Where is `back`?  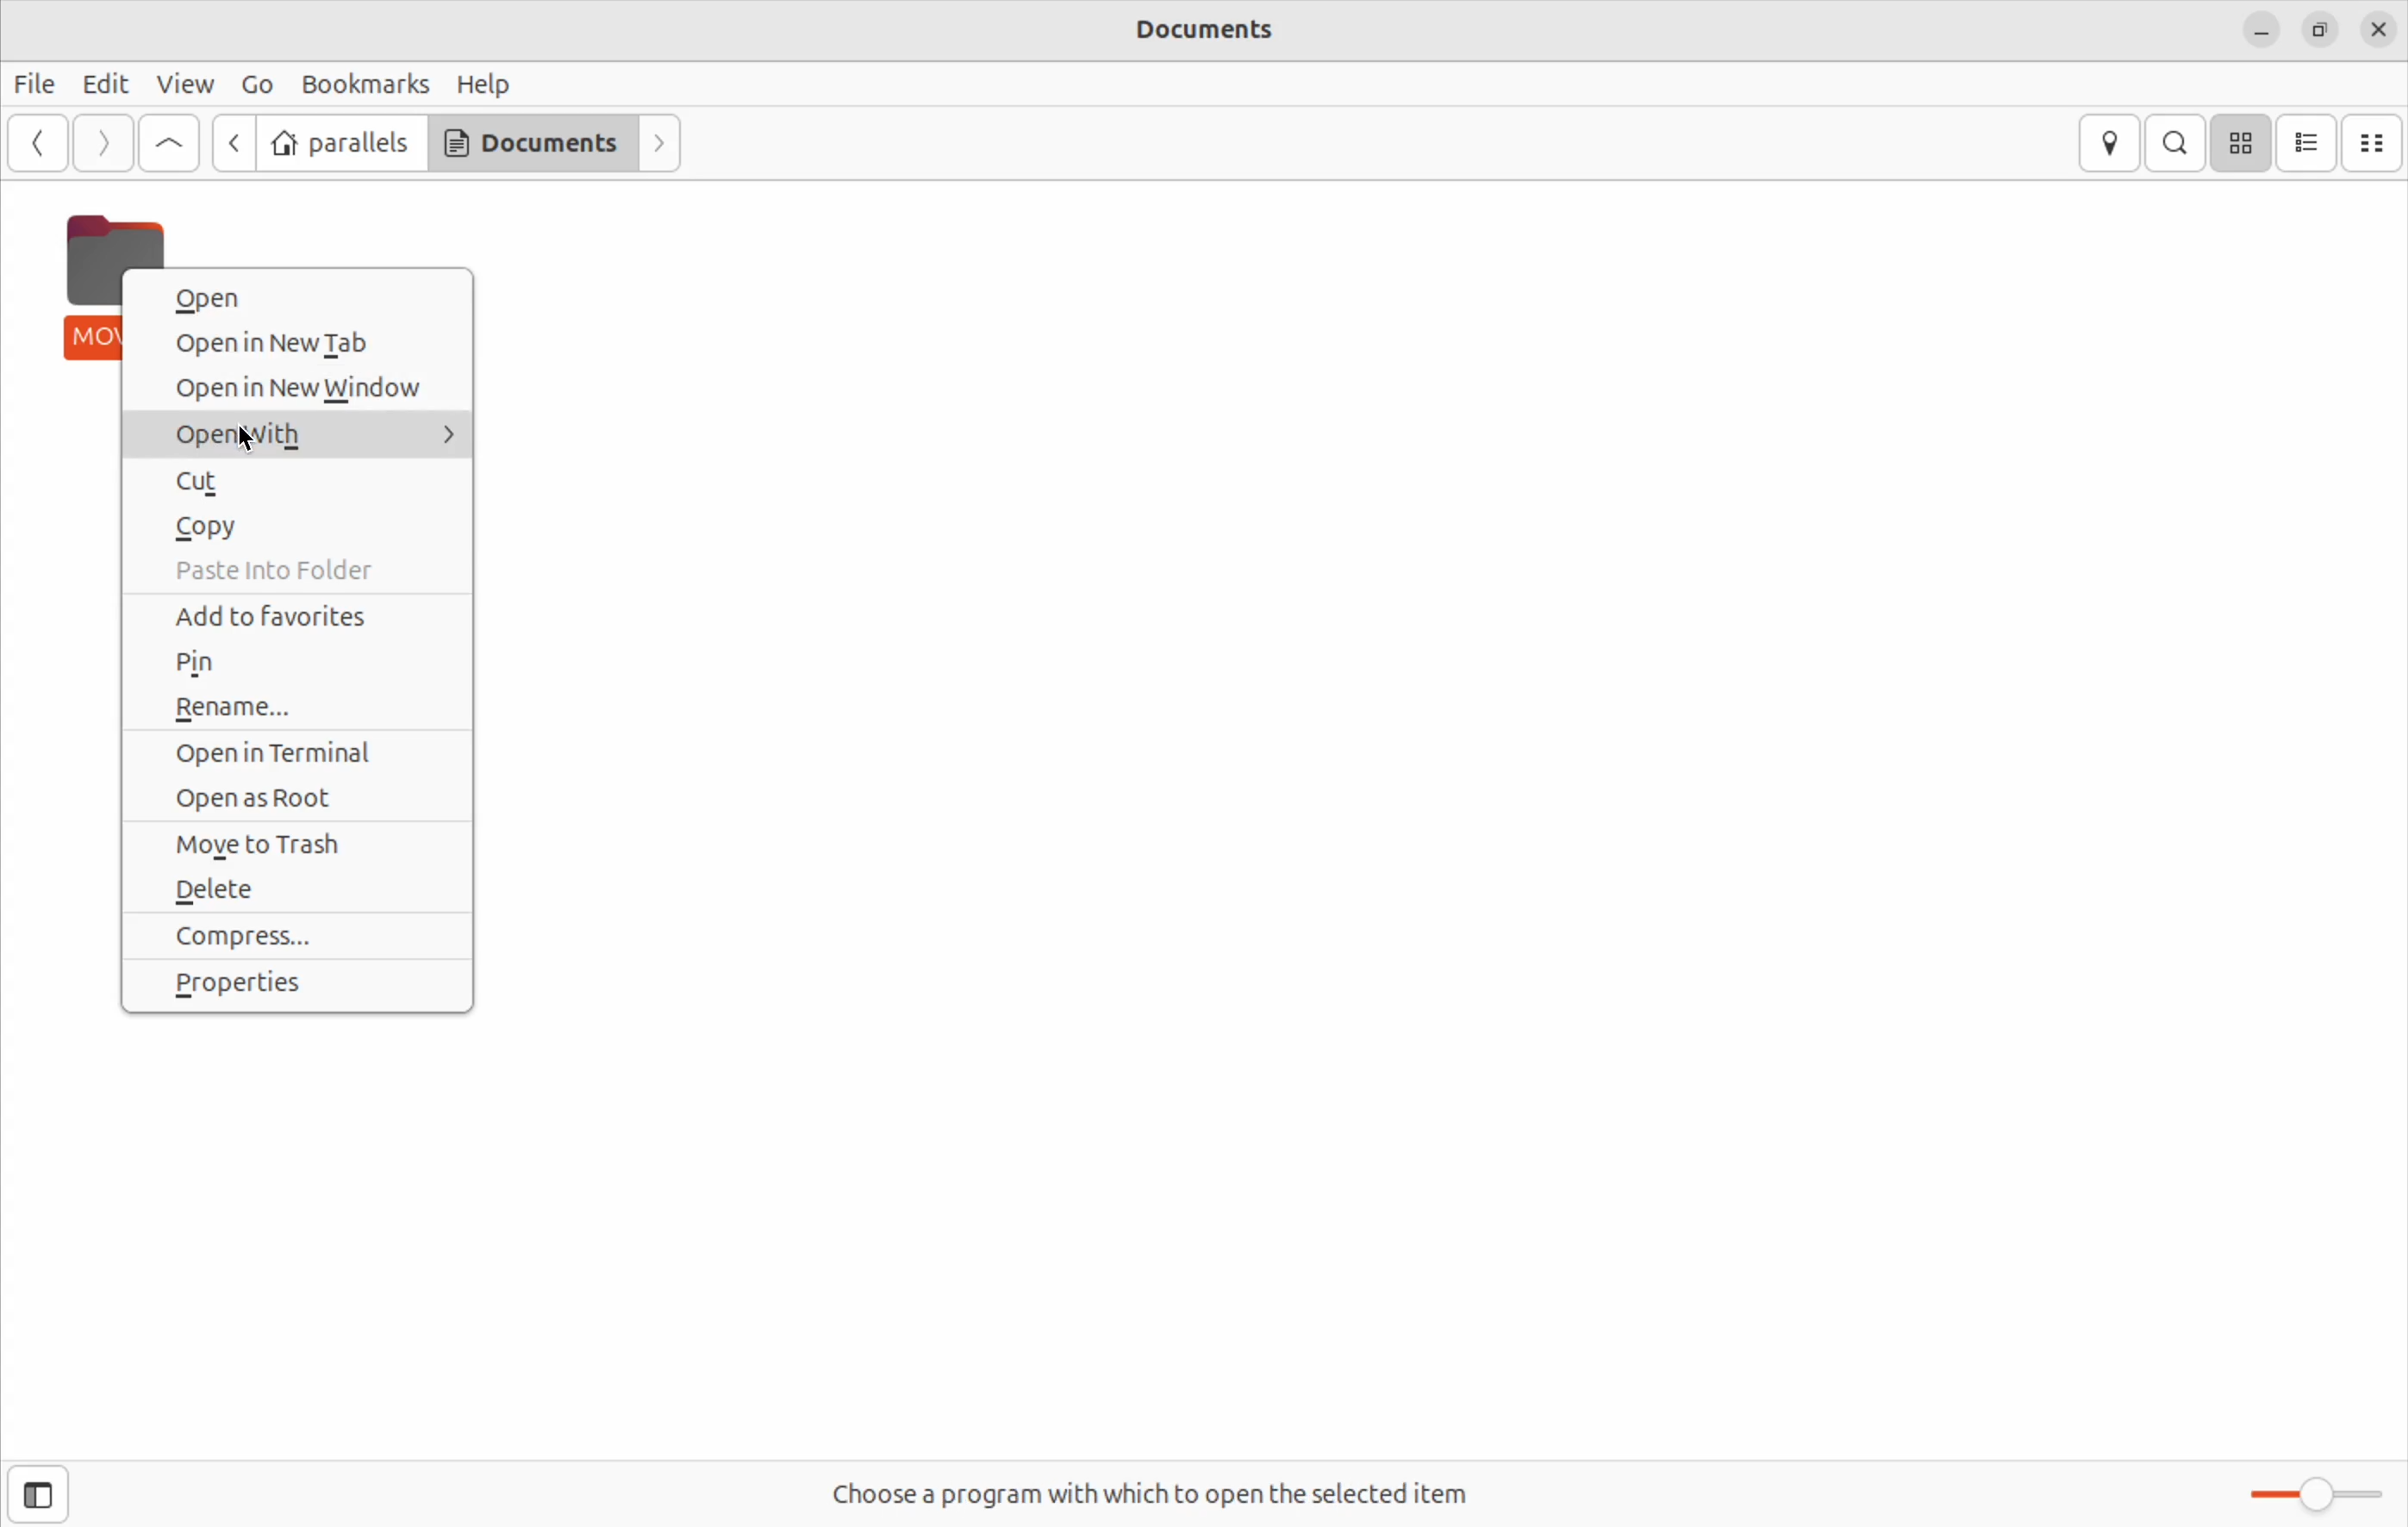 back is located at coordinates (35, 145).